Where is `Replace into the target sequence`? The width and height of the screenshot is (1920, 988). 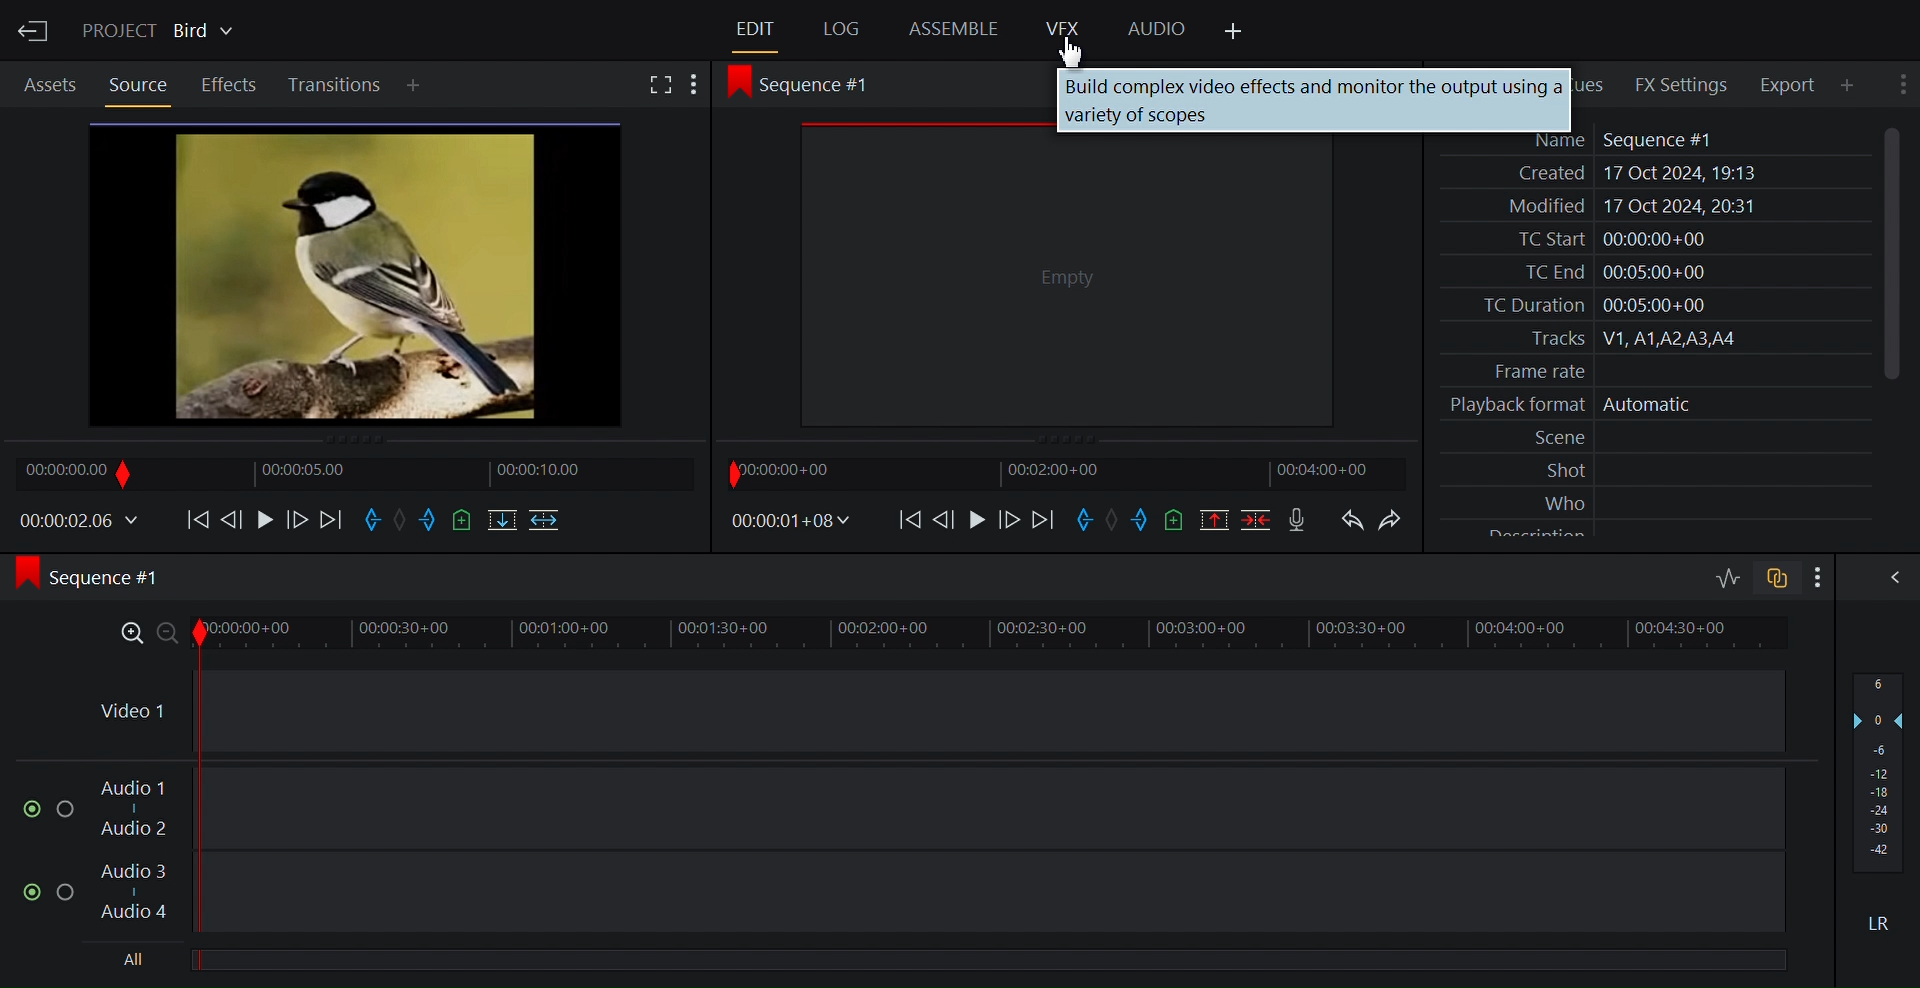 Replace into the target sequence is located at coordinates (503, 522).